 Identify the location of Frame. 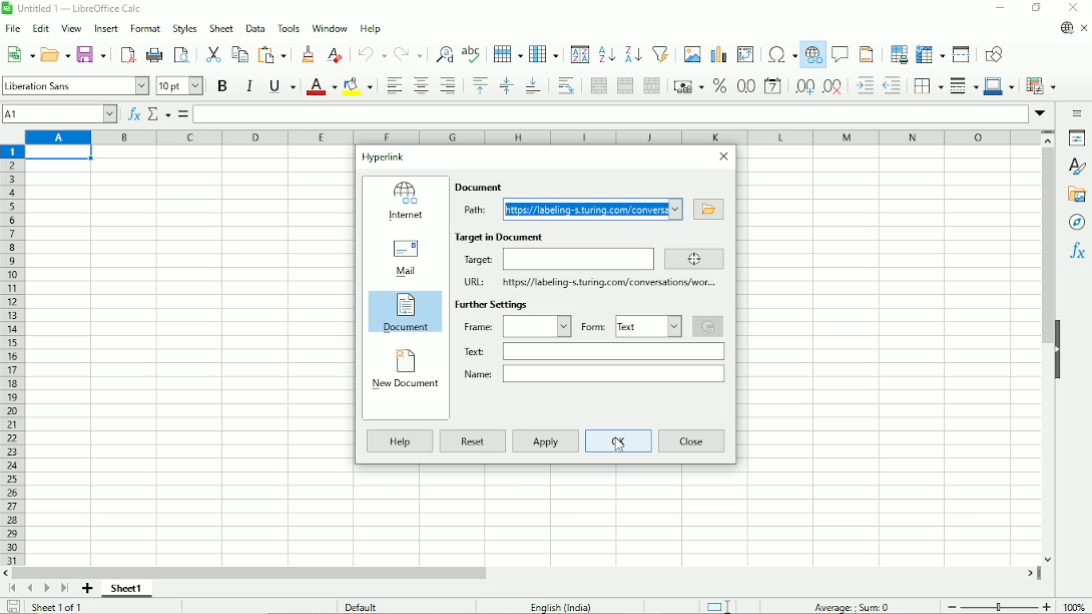
(477, 325).